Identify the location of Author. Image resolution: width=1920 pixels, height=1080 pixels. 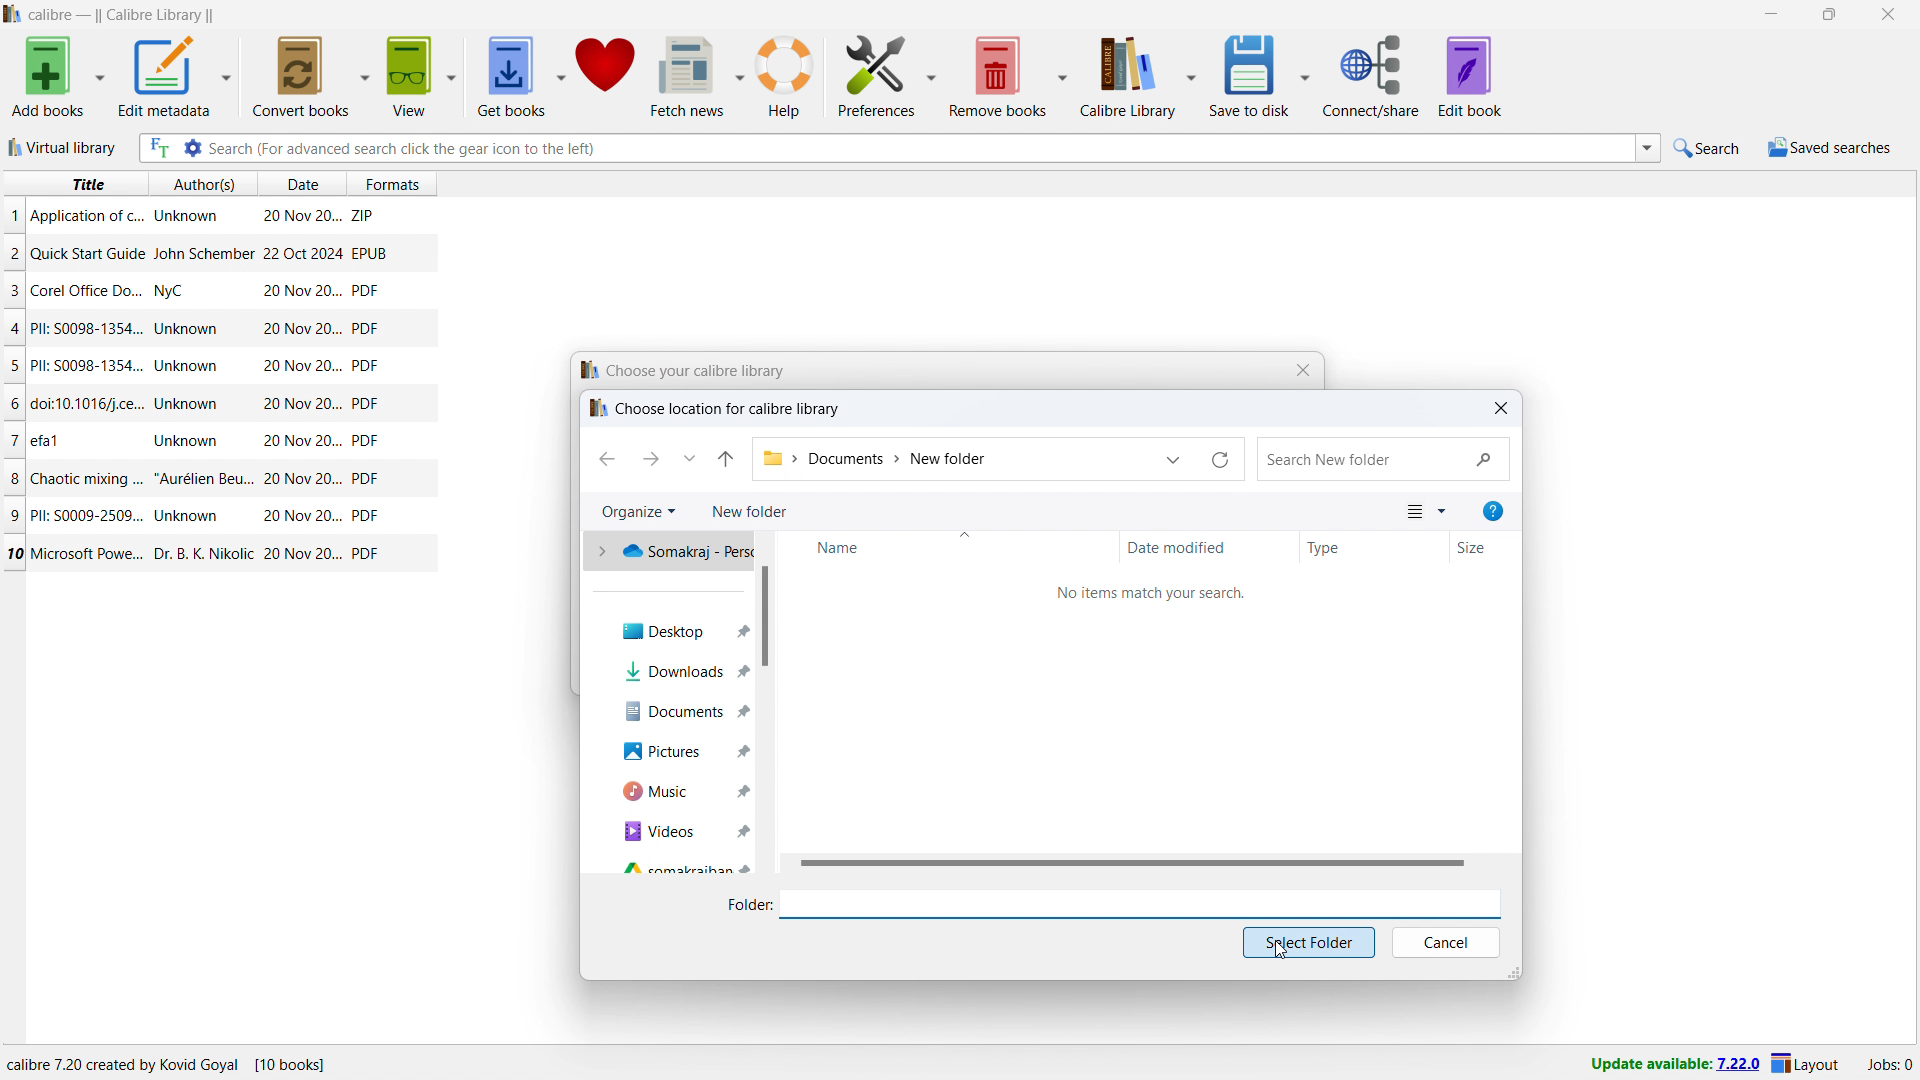
(190, 516).